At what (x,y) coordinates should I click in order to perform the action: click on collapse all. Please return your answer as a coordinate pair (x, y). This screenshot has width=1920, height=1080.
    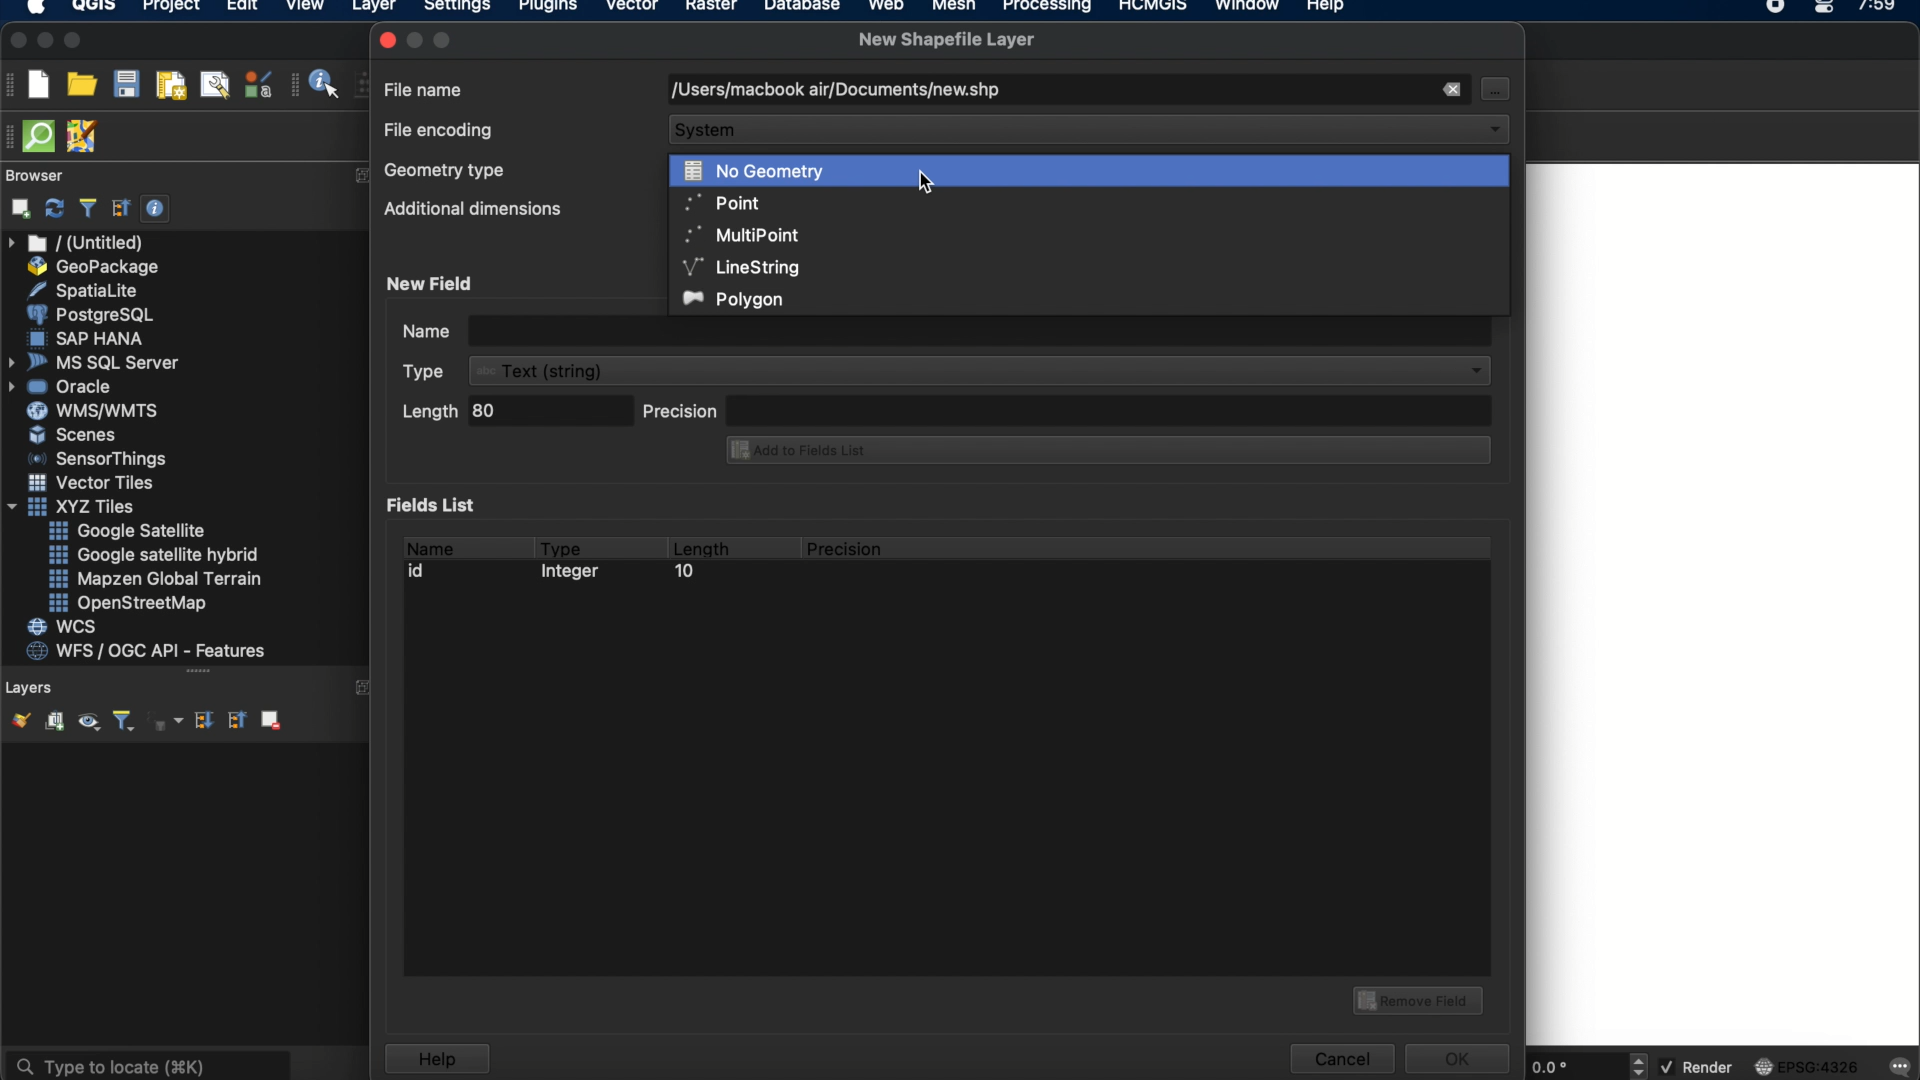
    Looking at the image, I should click on (121, 208).